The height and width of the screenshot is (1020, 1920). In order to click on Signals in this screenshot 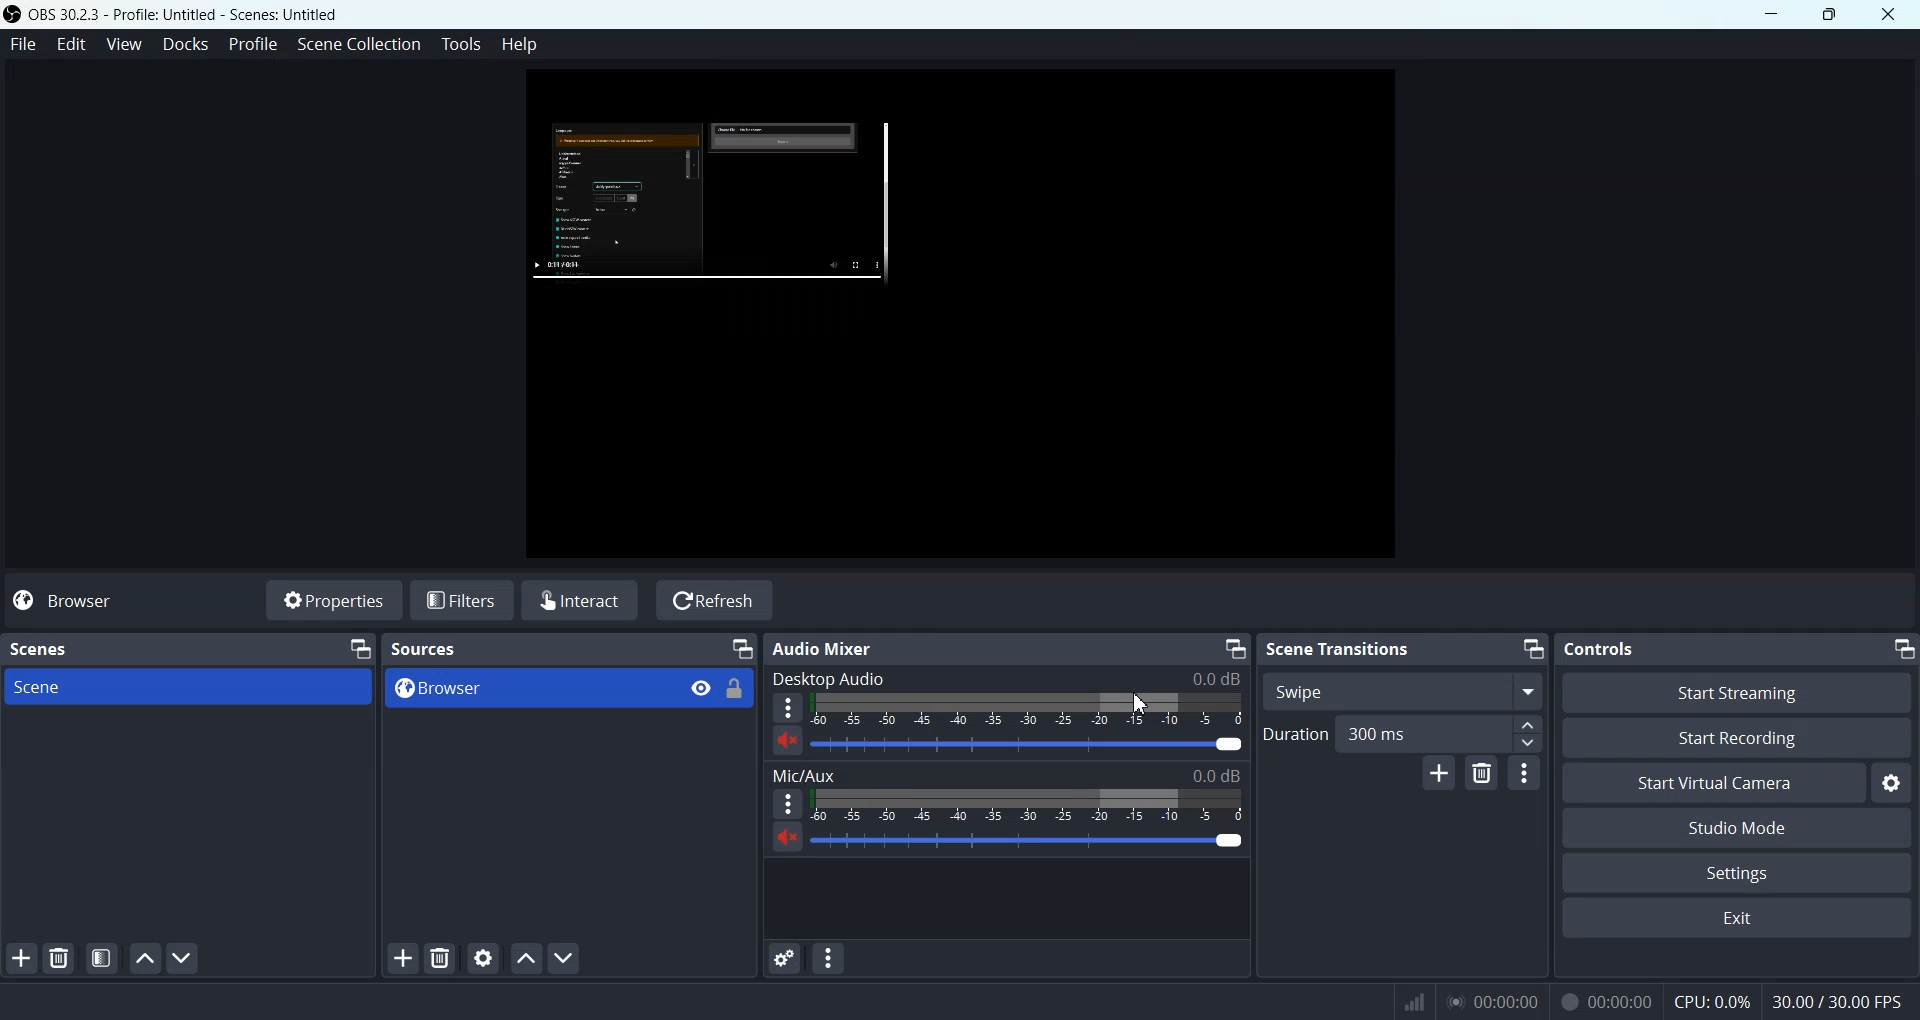, I will do `click(1402, 999)`.